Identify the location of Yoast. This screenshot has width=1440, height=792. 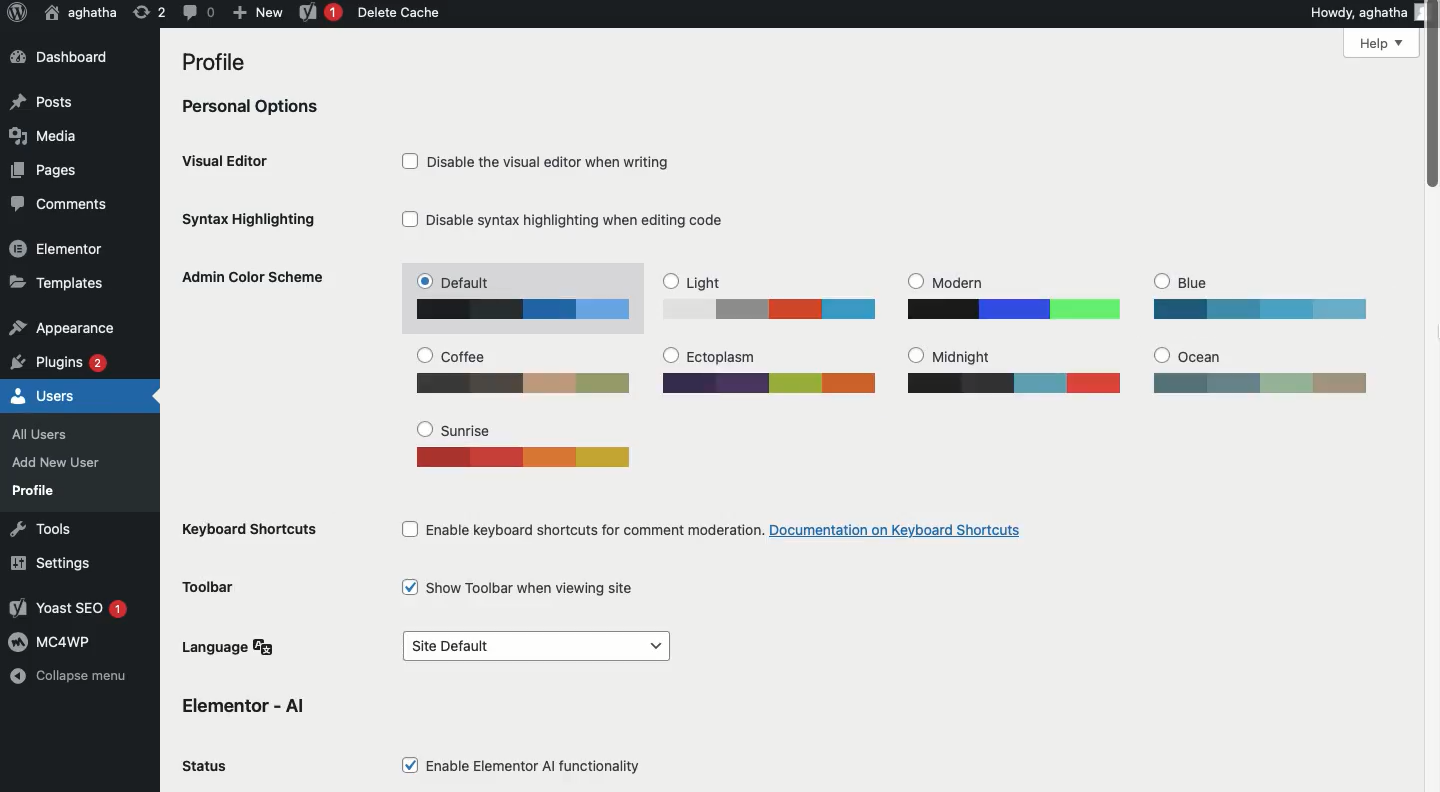
(321, 14).